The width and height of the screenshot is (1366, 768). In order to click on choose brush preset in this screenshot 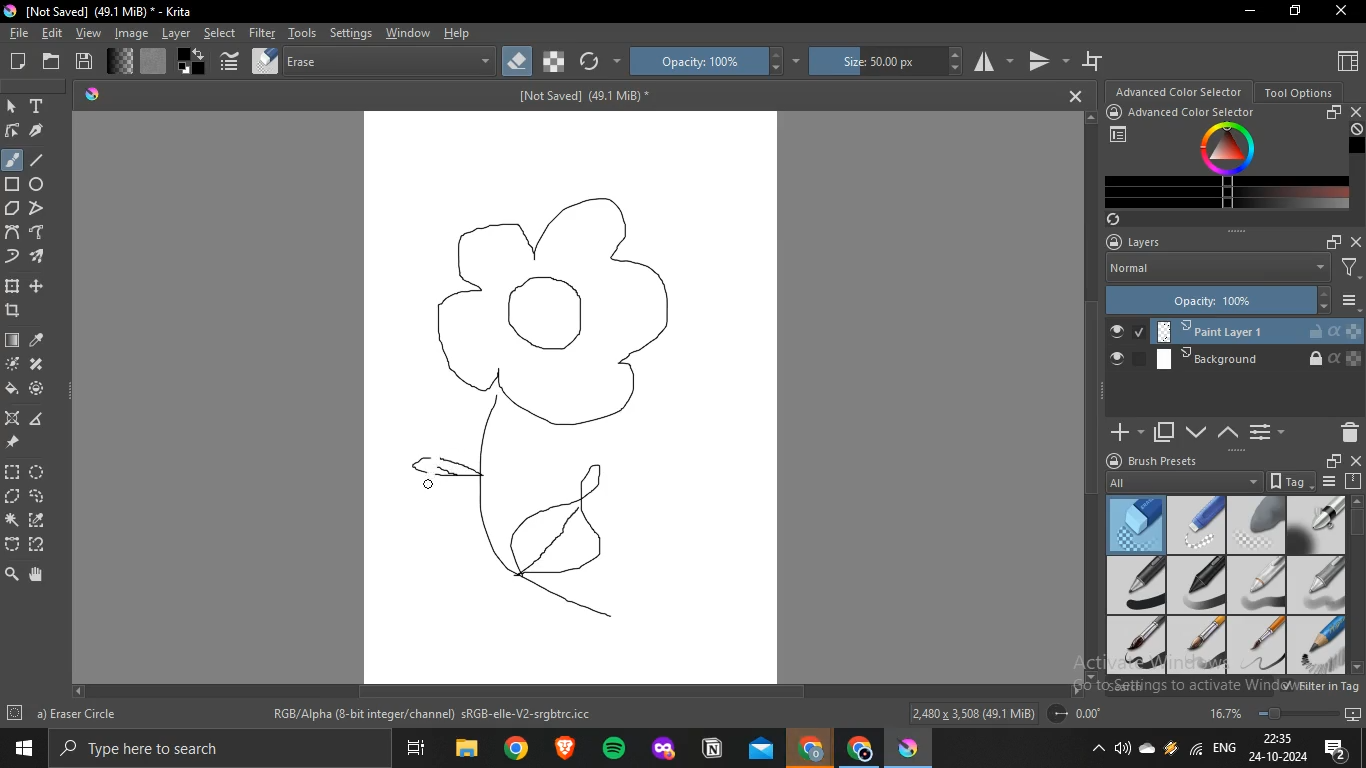, I will do `click(264, 61)`.